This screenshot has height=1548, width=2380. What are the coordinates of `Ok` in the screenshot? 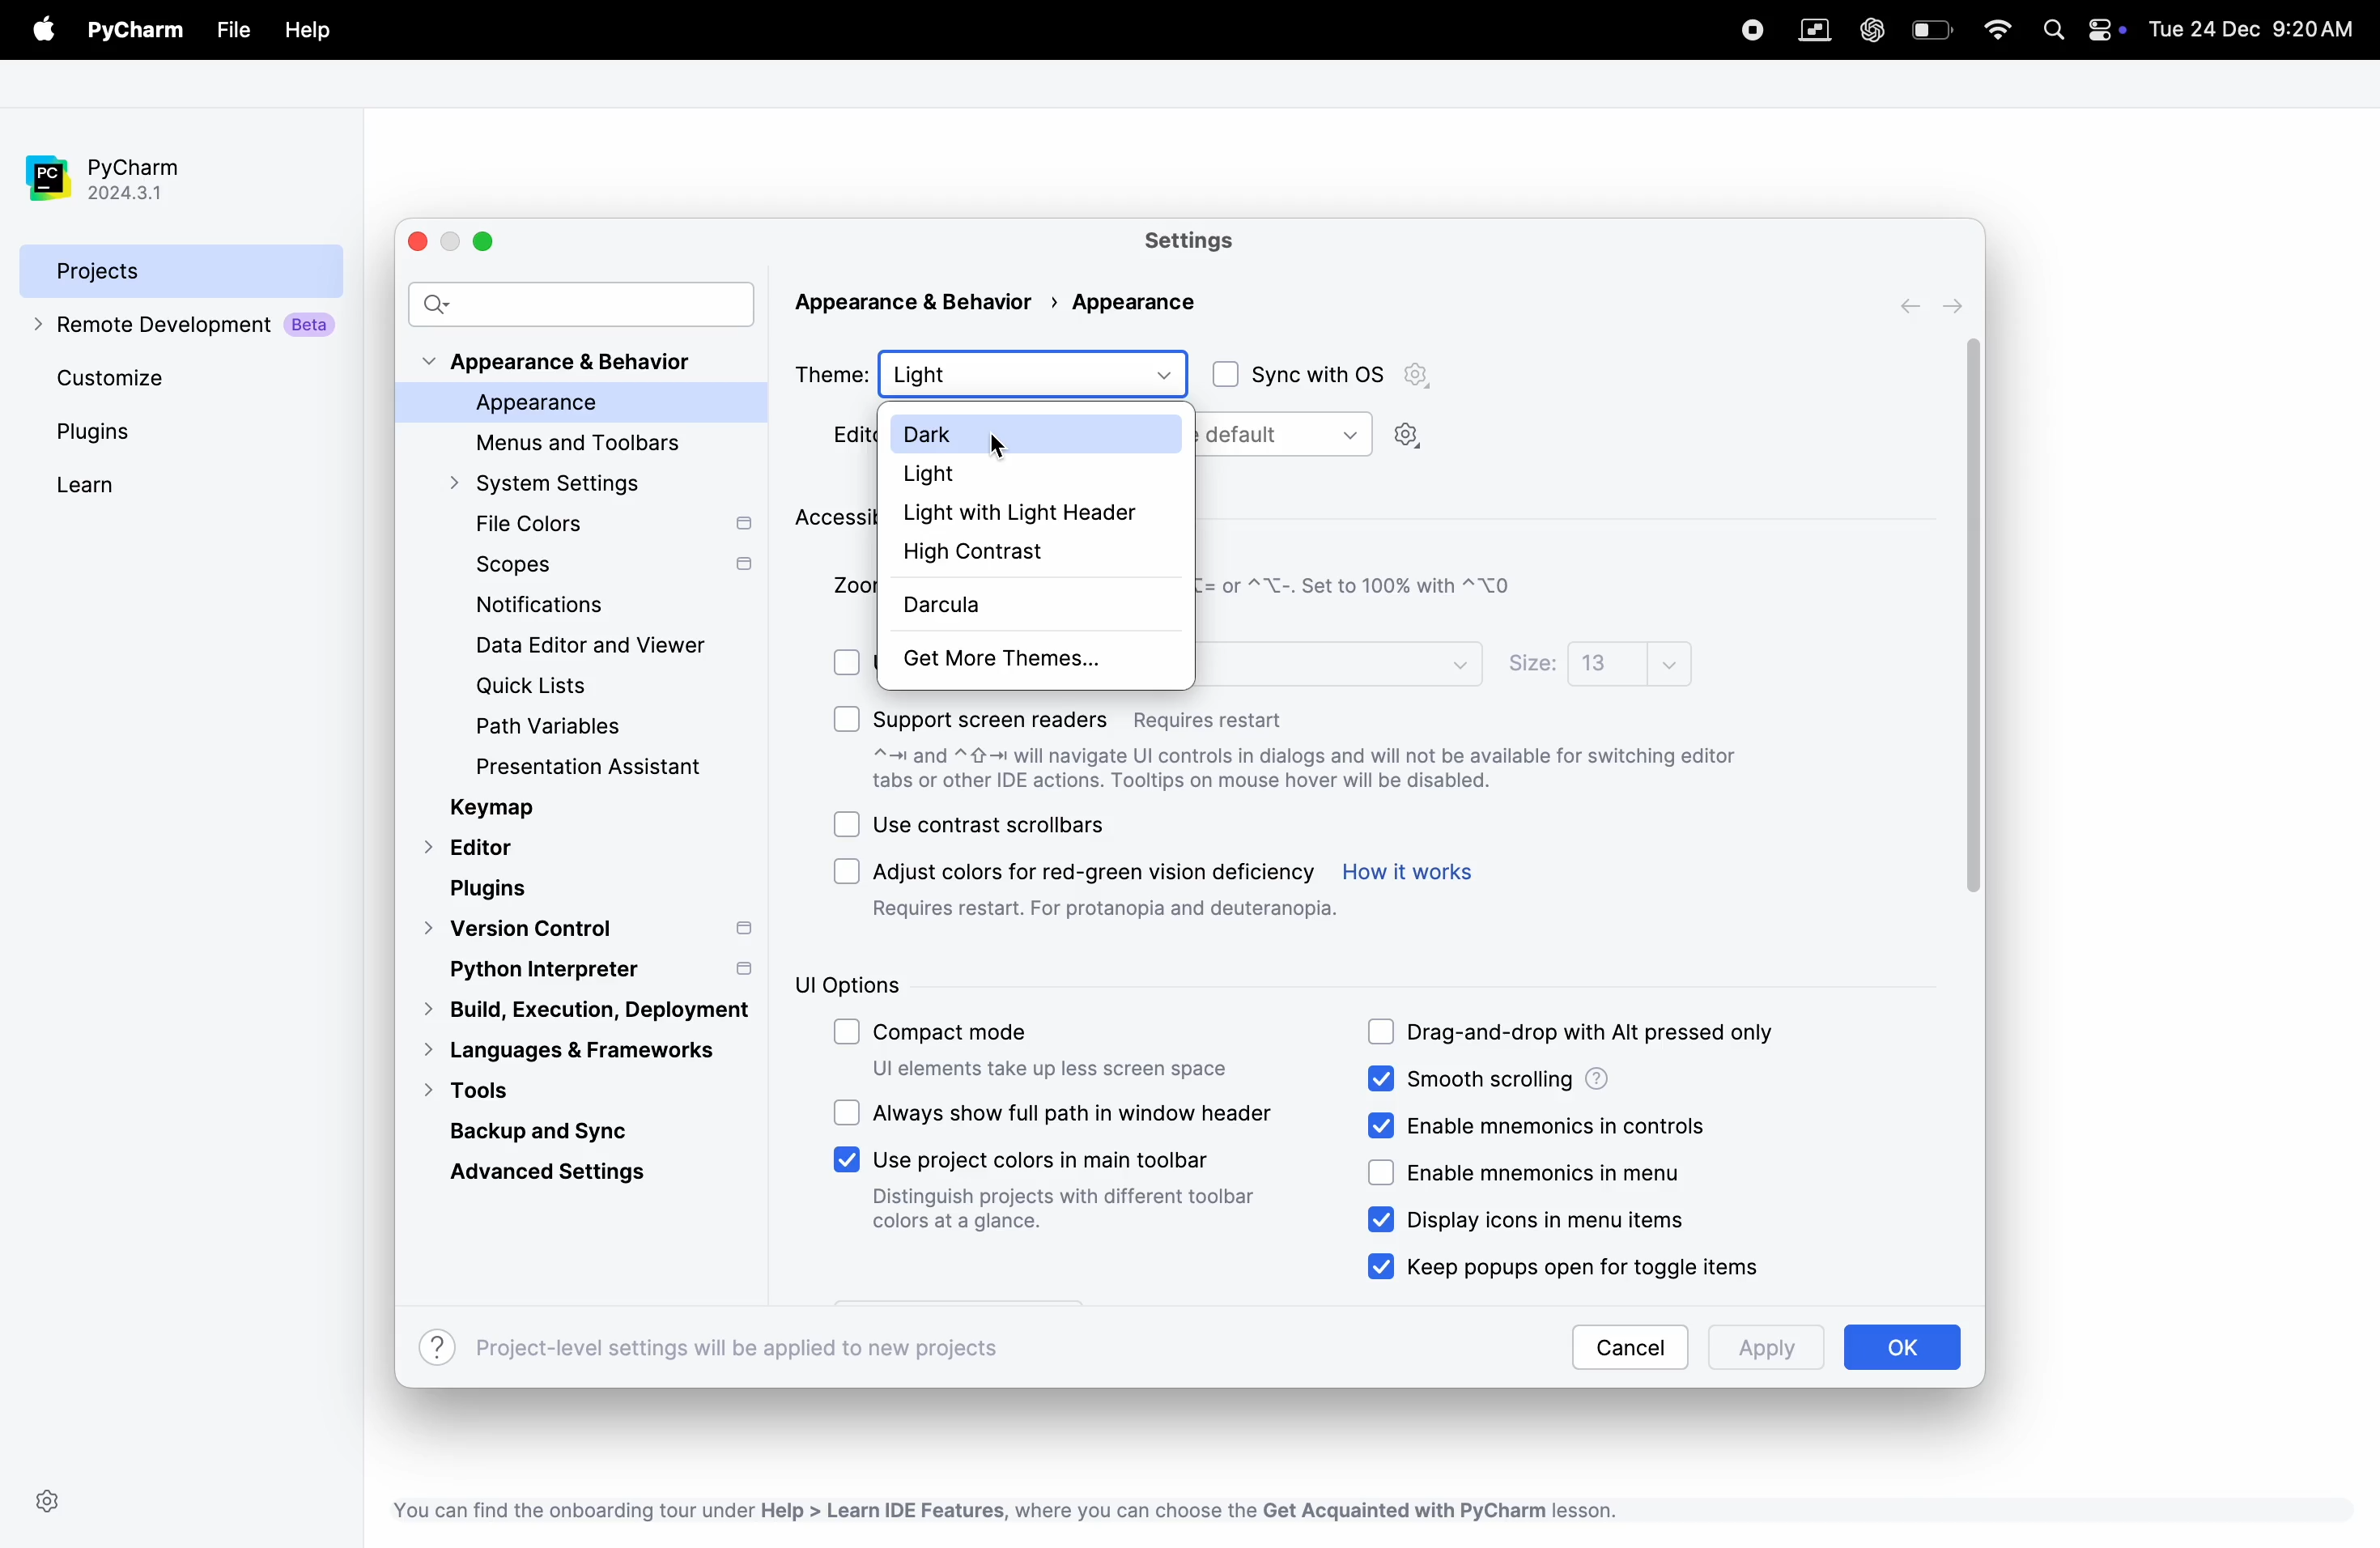 It's located at (1899, 1347).